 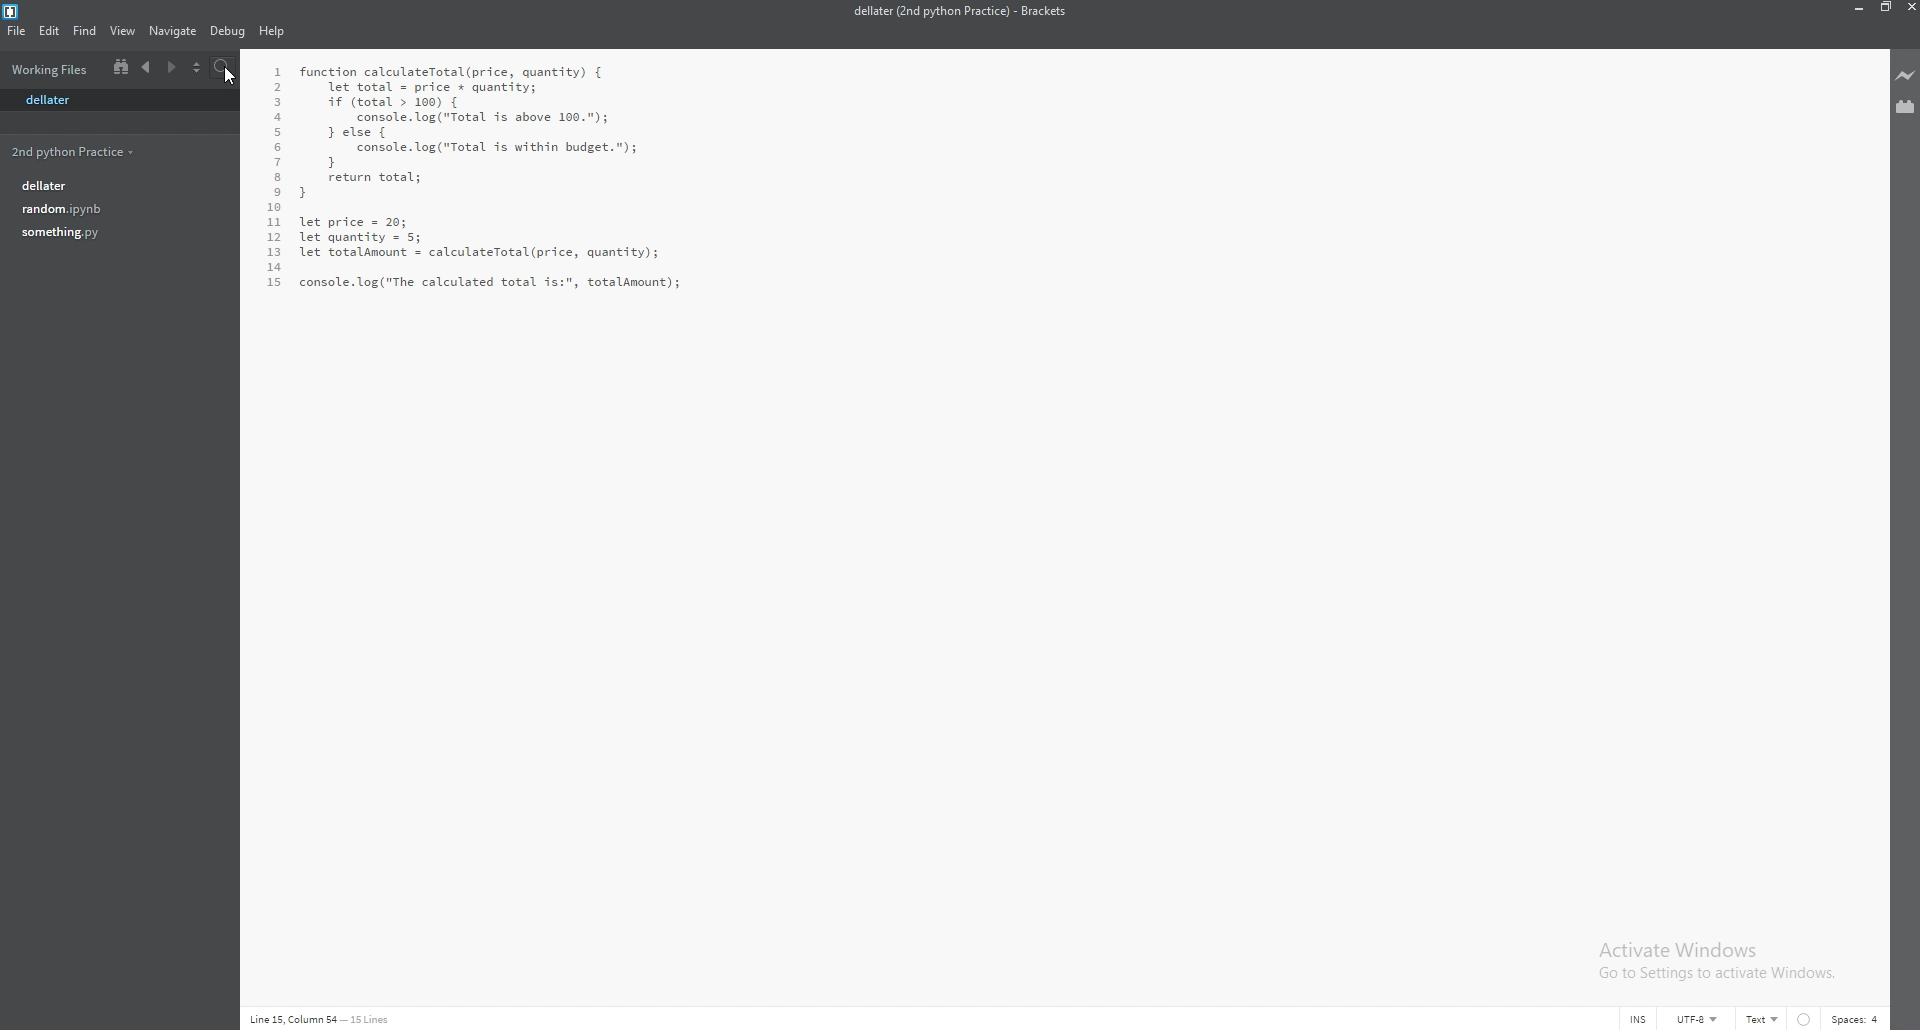 What do you see at coordinates (1805, 1019) in the screenshot?
I see `linter` at bounding box center [1805, 1019].